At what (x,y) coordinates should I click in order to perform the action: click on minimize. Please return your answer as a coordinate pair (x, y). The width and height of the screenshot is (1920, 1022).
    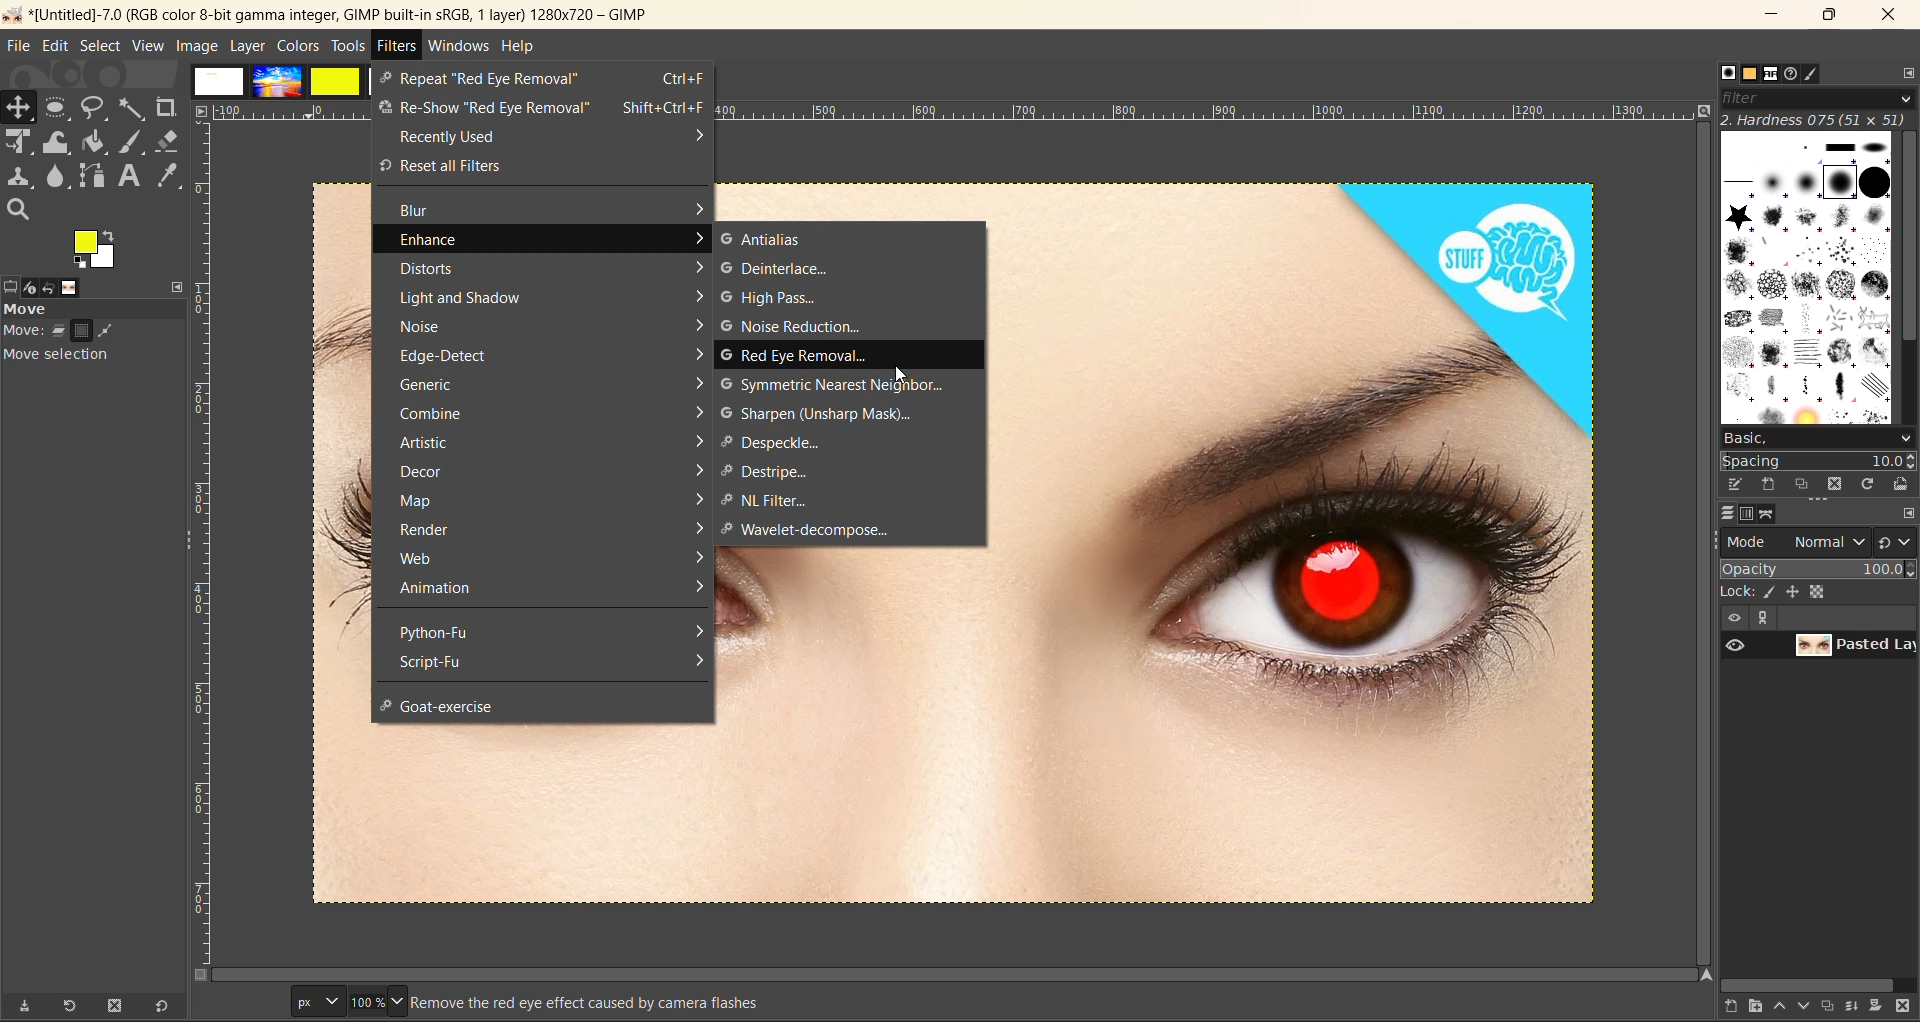
    Looking at the image, I should click on (1767, 17).